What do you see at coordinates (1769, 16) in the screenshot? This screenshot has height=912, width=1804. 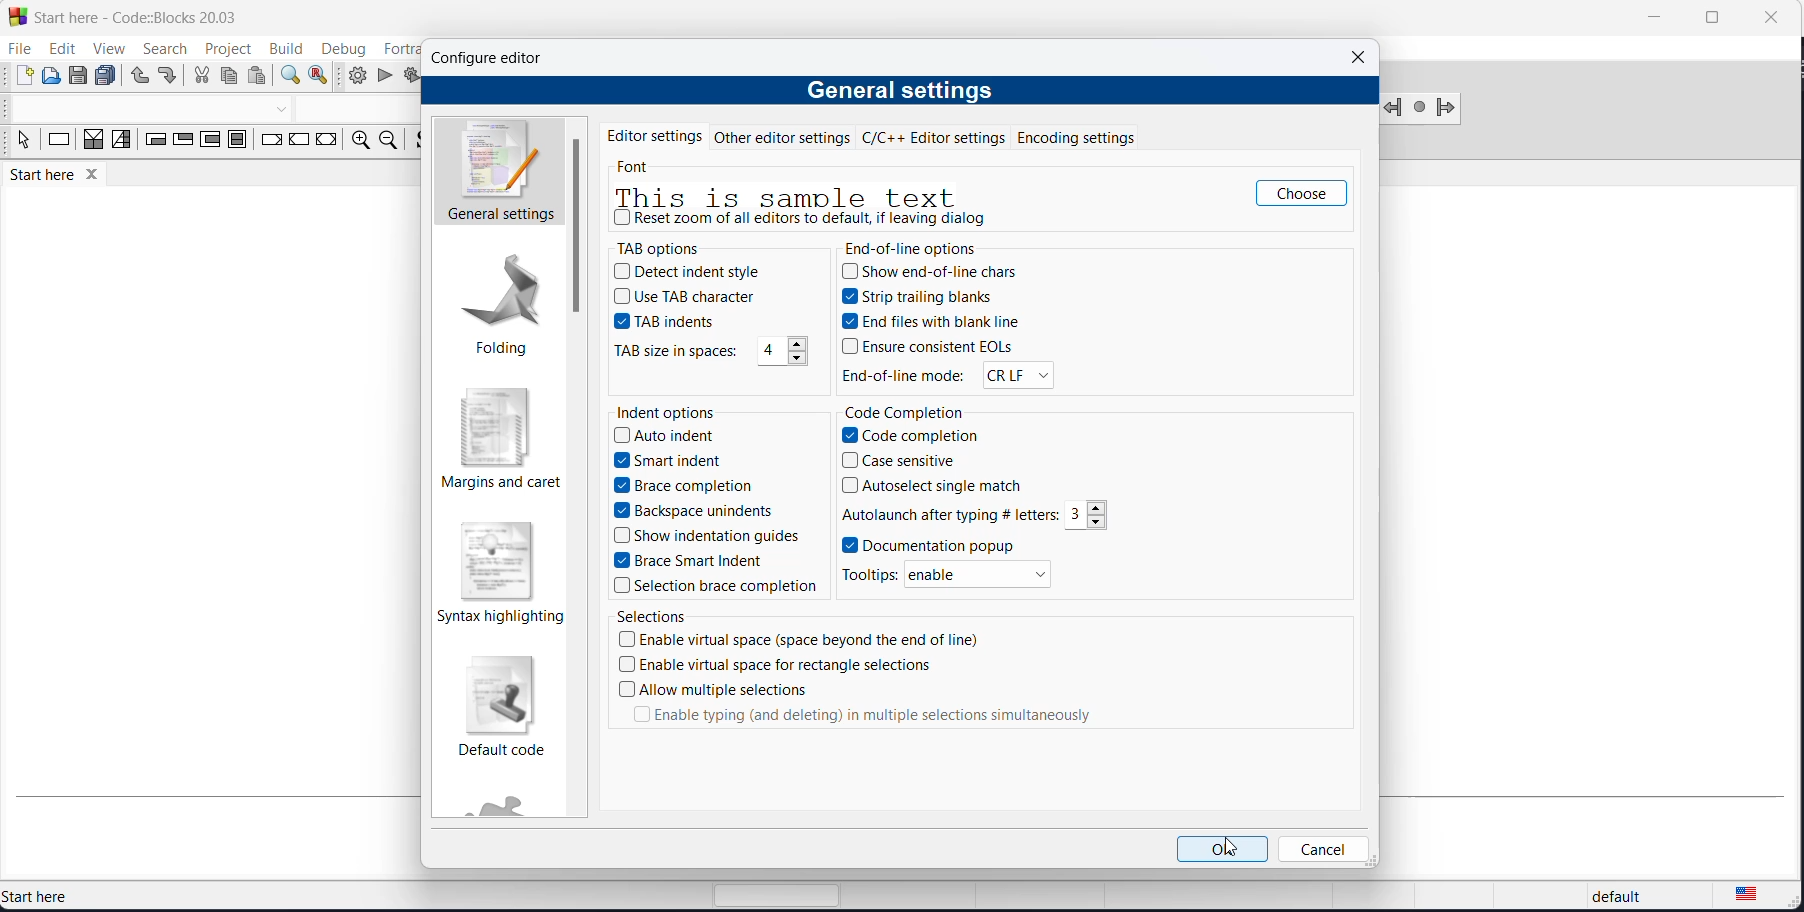 I see `close` at bounding box center [1769, 16].